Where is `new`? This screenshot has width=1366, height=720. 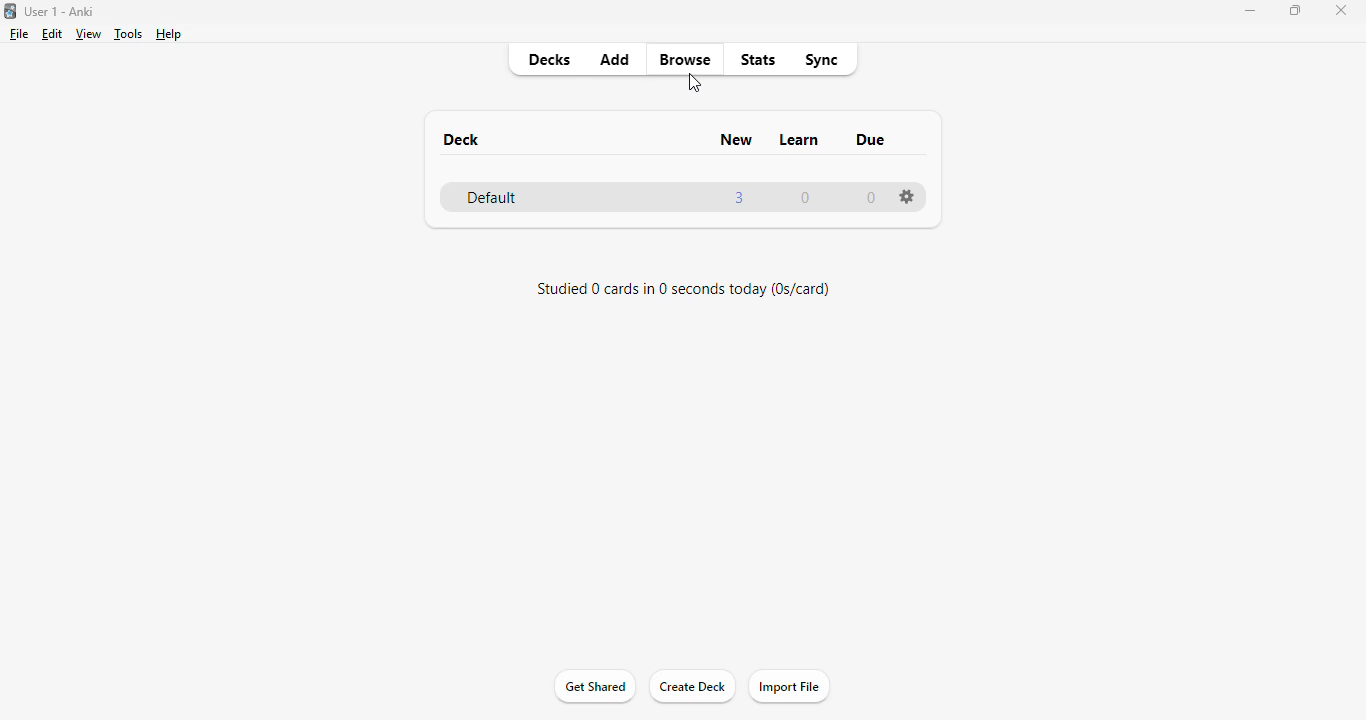
new is located at coordinates (737, 140).